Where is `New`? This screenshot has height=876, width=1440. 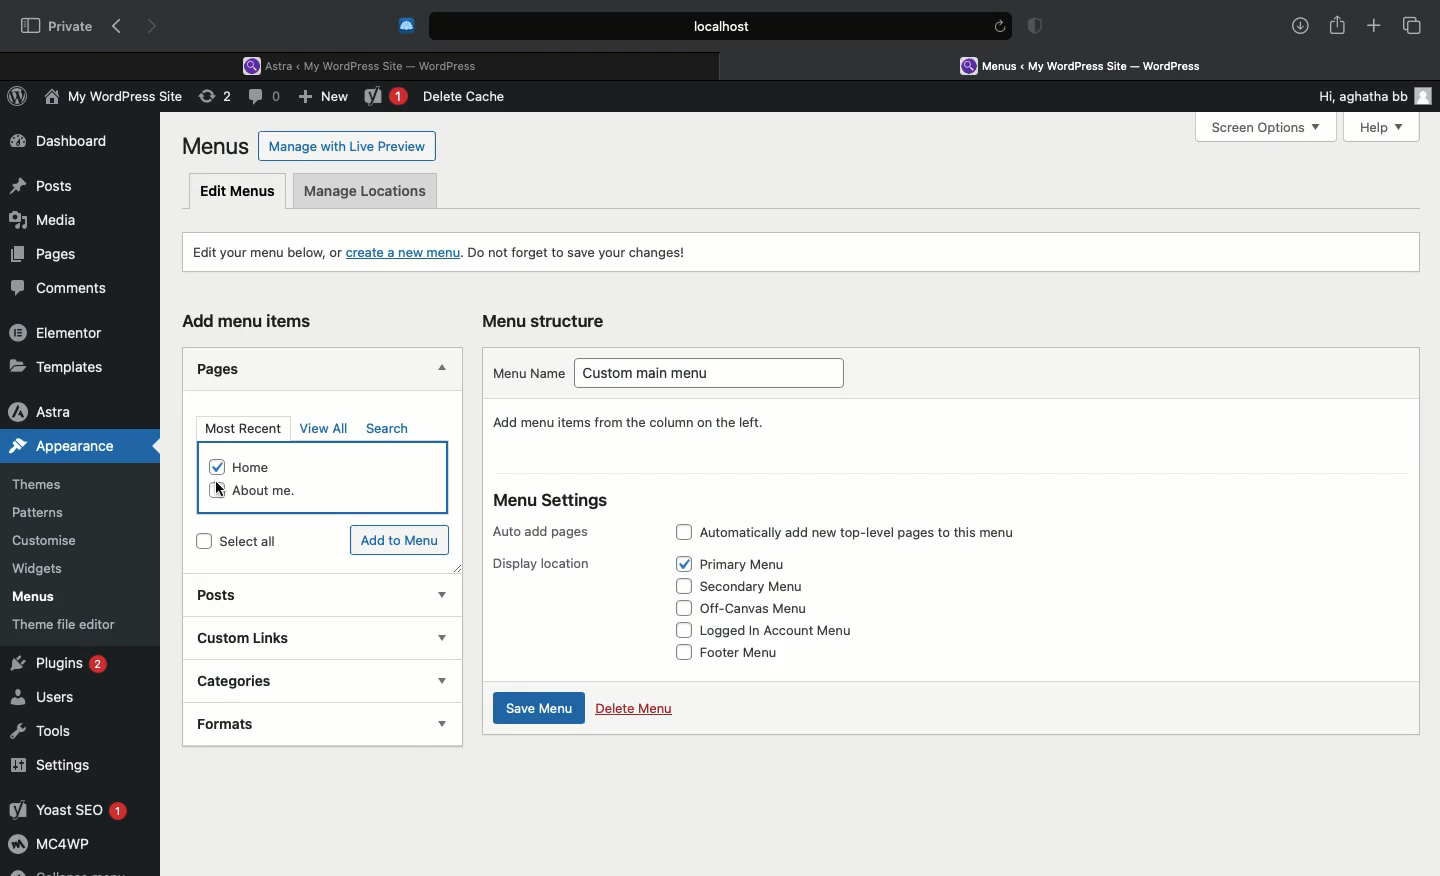
New is located at coordinates (326, 99).